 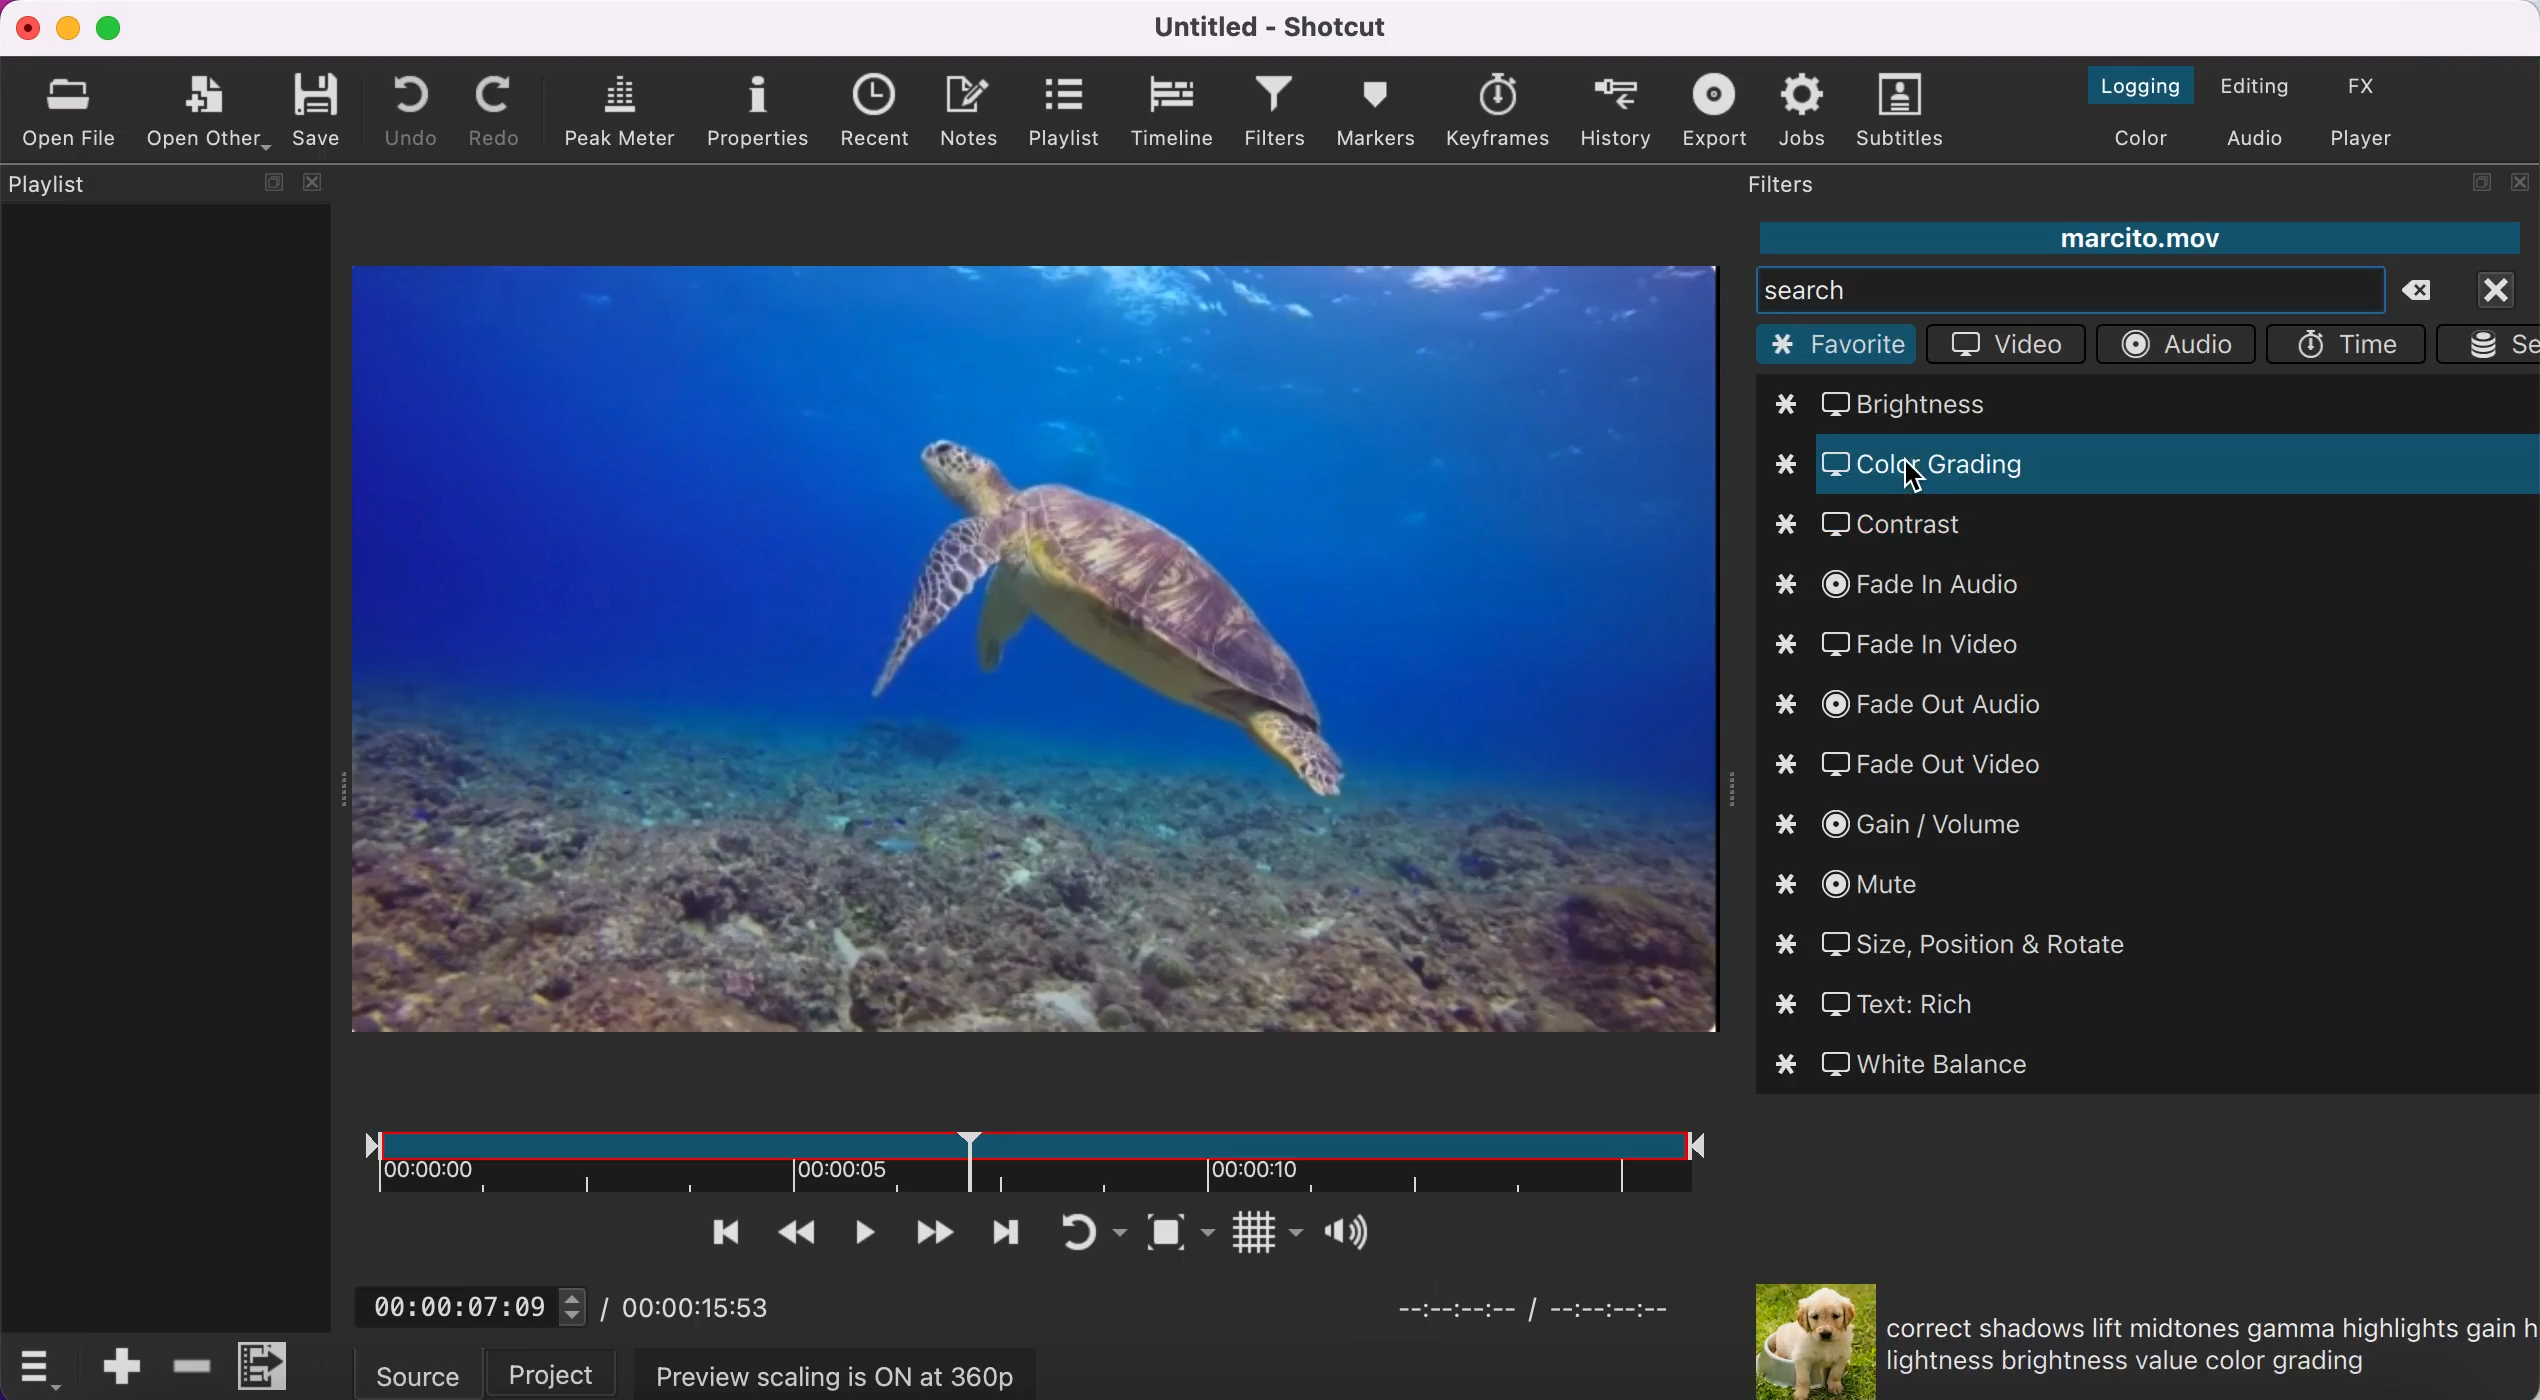 What do you see at coordinates (2429, 292) in the screenshot?
I see `clear` at bounding box center [2429, 292].